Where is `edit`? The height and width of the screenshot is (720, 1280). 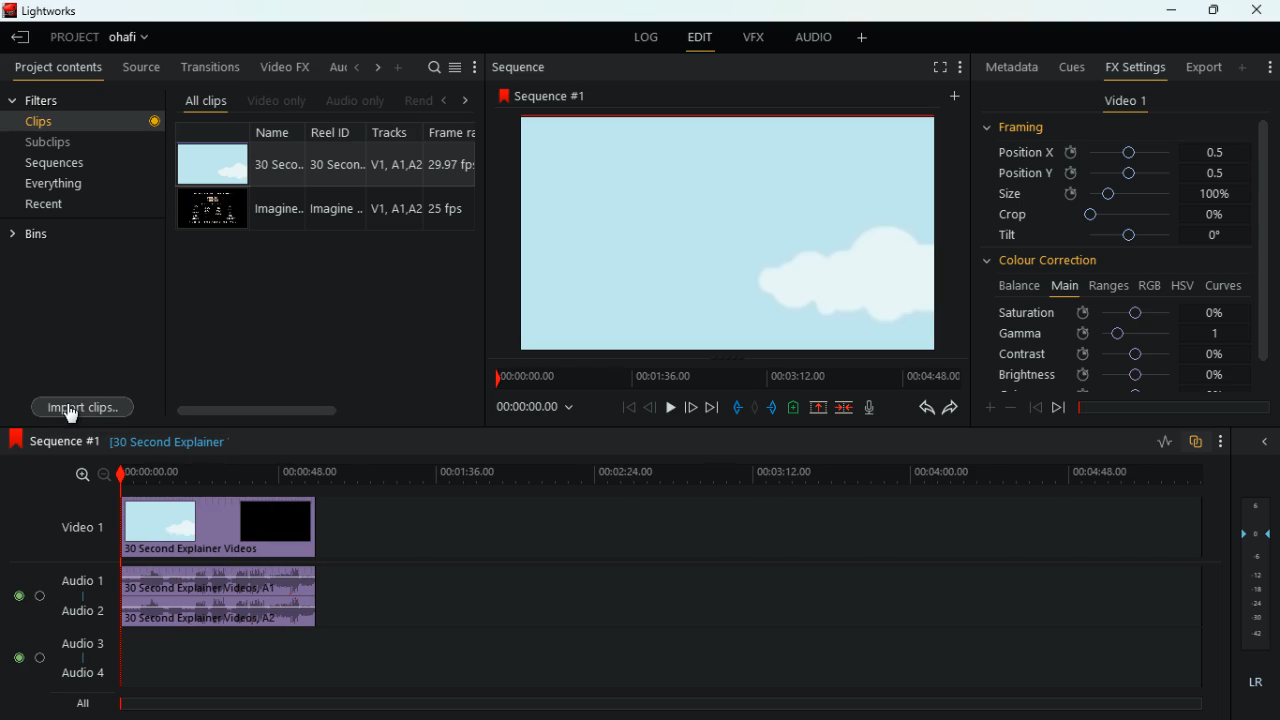 edit is located at coordinates (700, 37).